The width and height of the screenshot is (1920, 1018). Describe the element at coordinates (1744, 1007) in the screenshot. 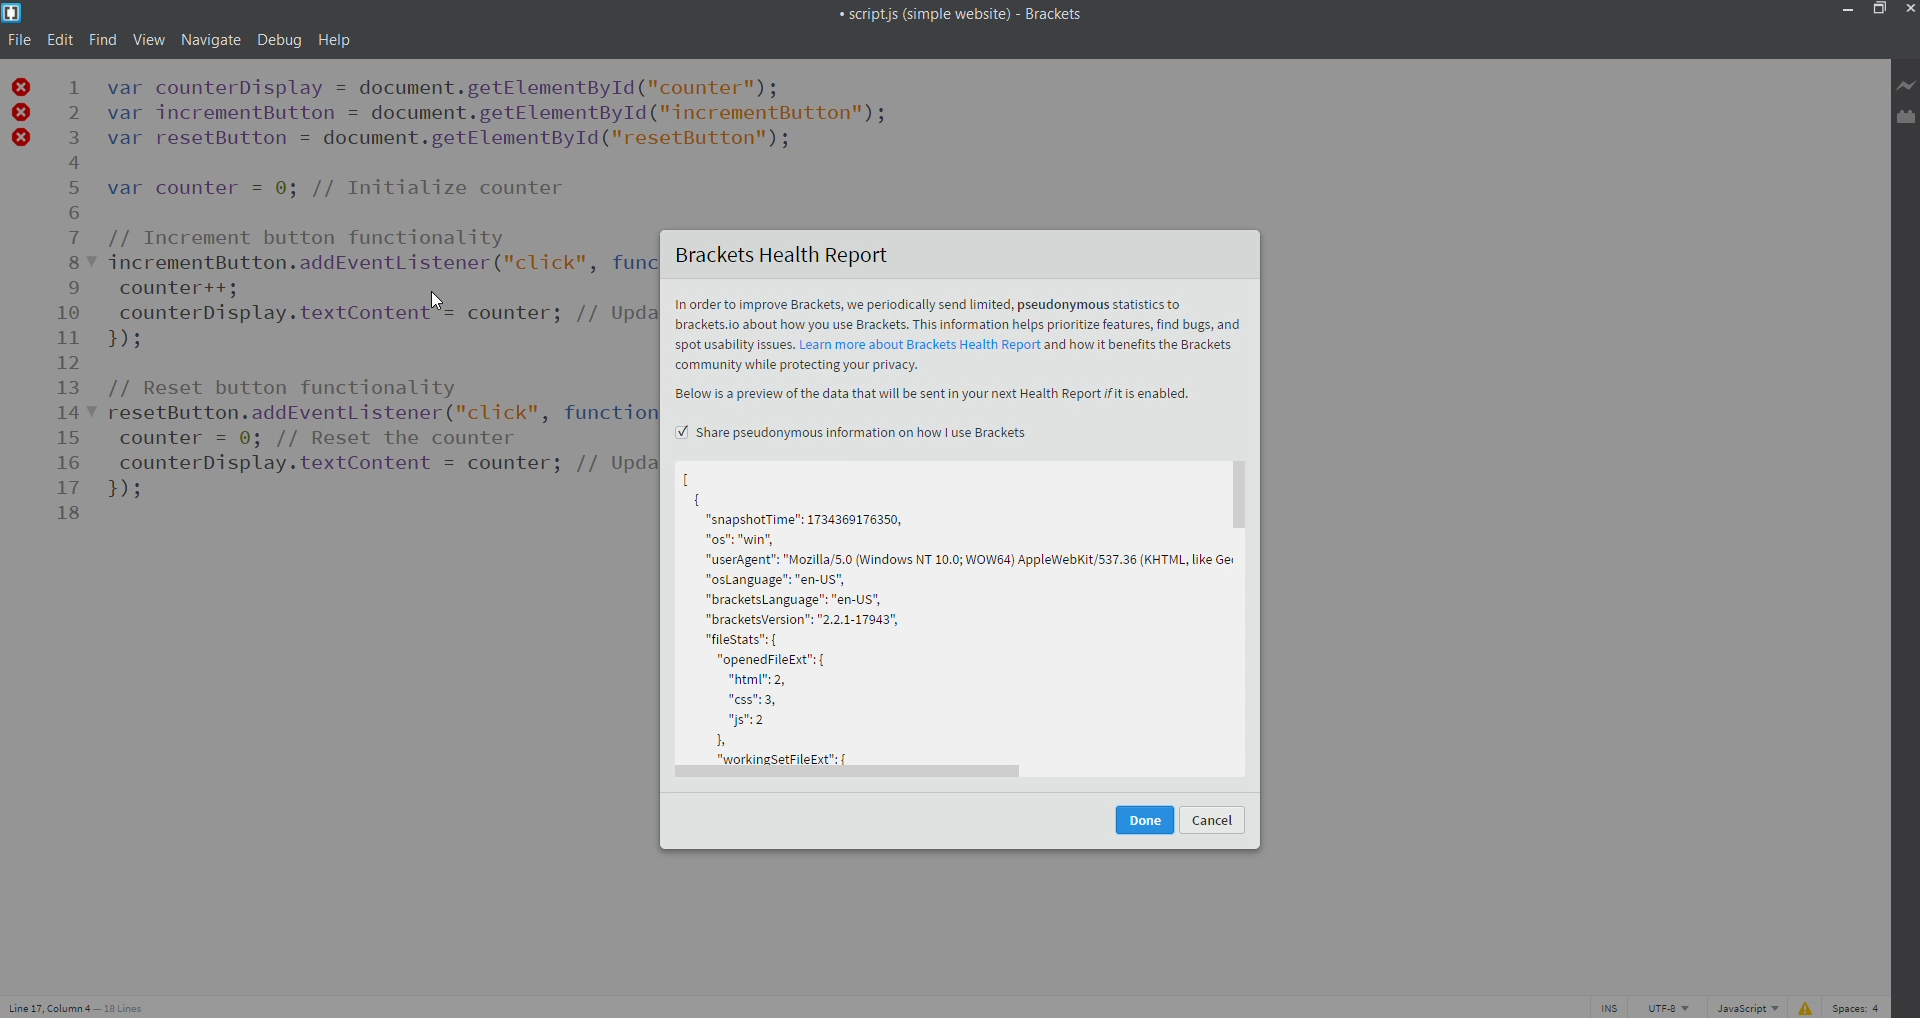

I see `file type` at that location.